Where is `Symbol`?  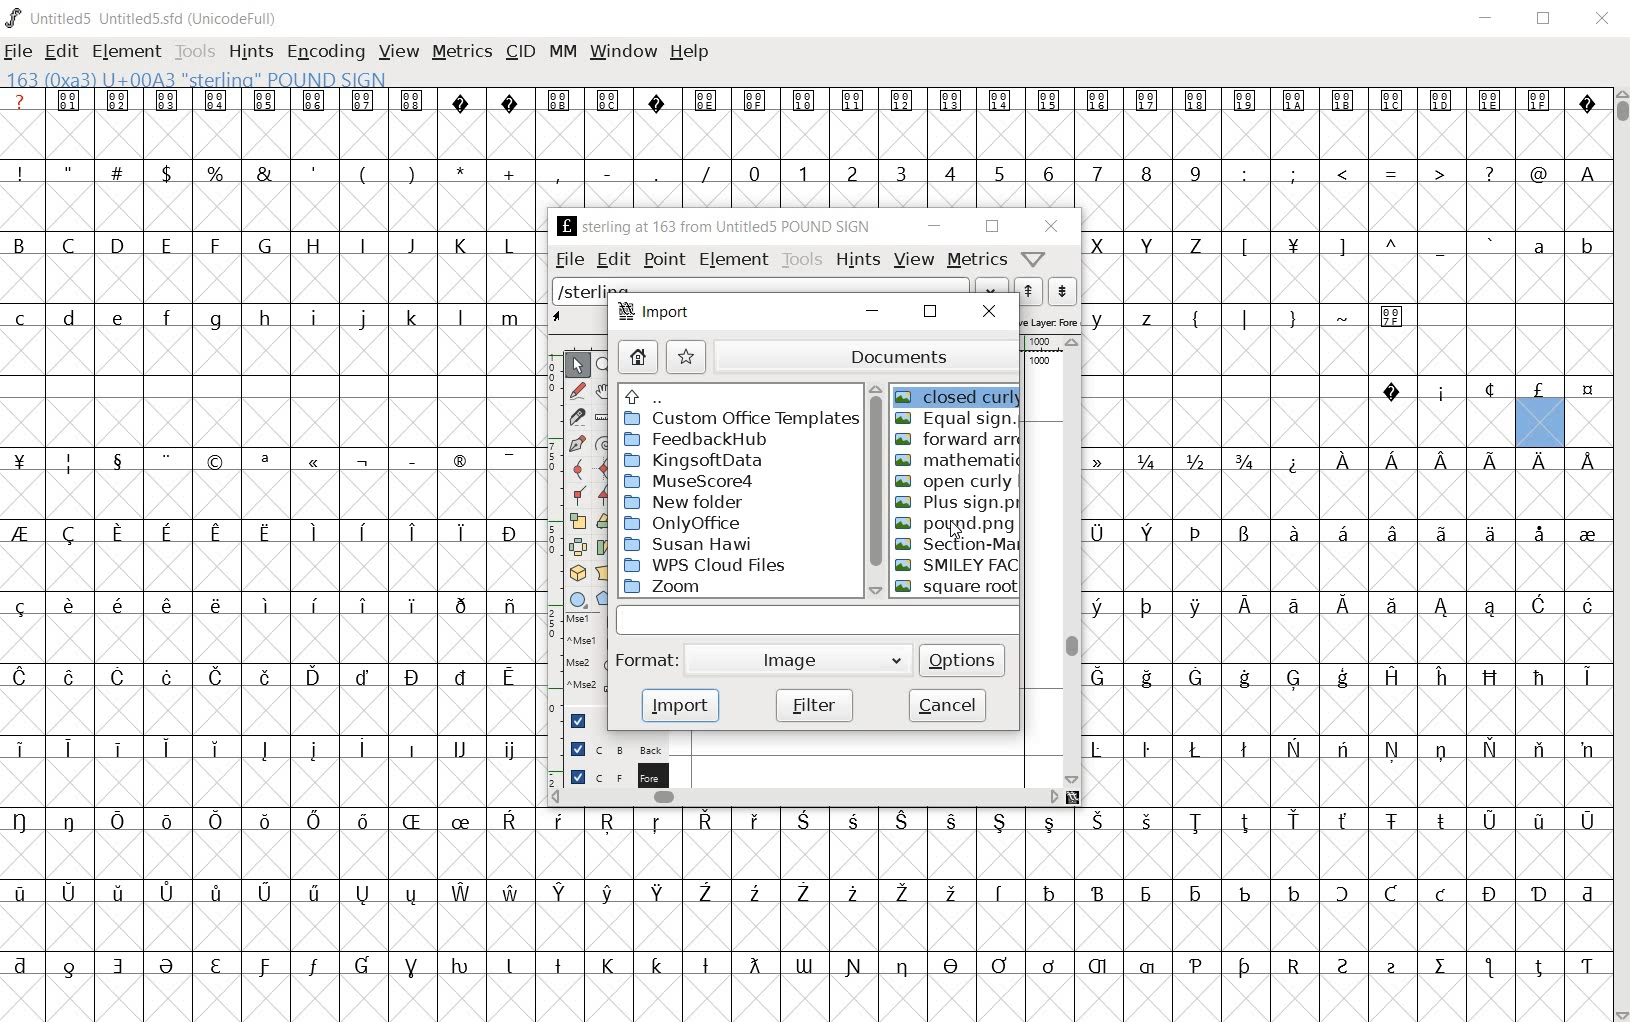 Symbol is located at coordinates (1586, 964).